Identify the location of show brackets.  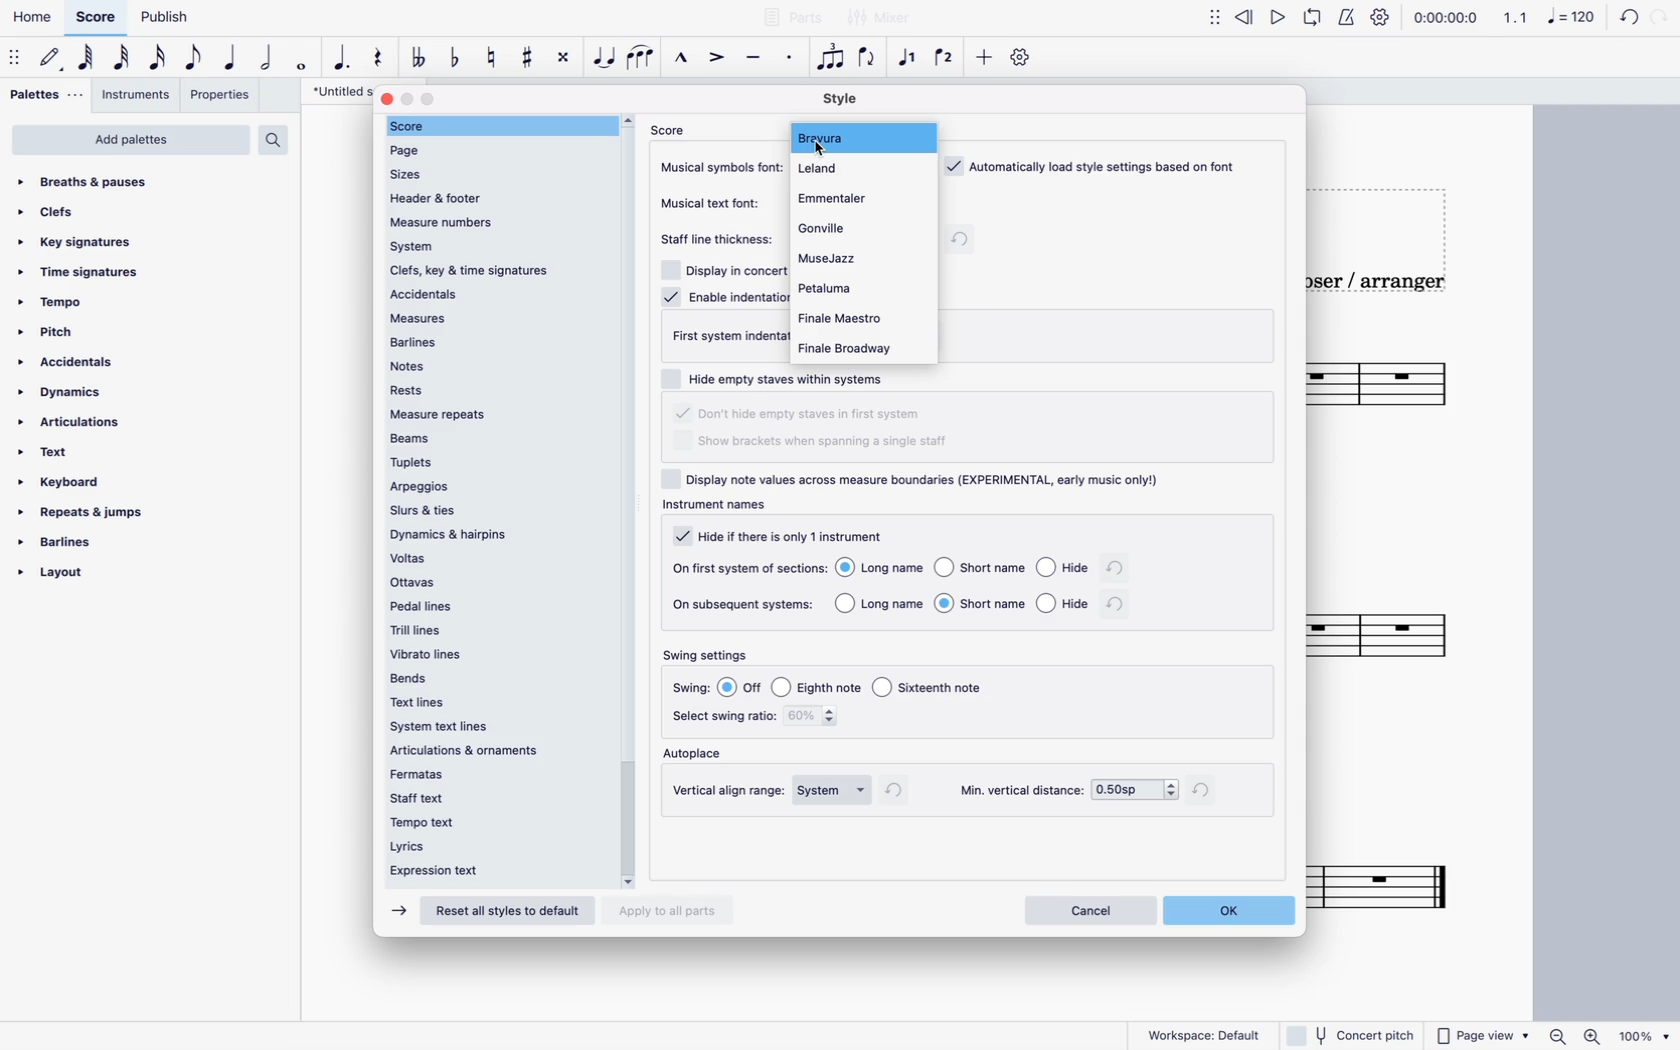
(823, 443).